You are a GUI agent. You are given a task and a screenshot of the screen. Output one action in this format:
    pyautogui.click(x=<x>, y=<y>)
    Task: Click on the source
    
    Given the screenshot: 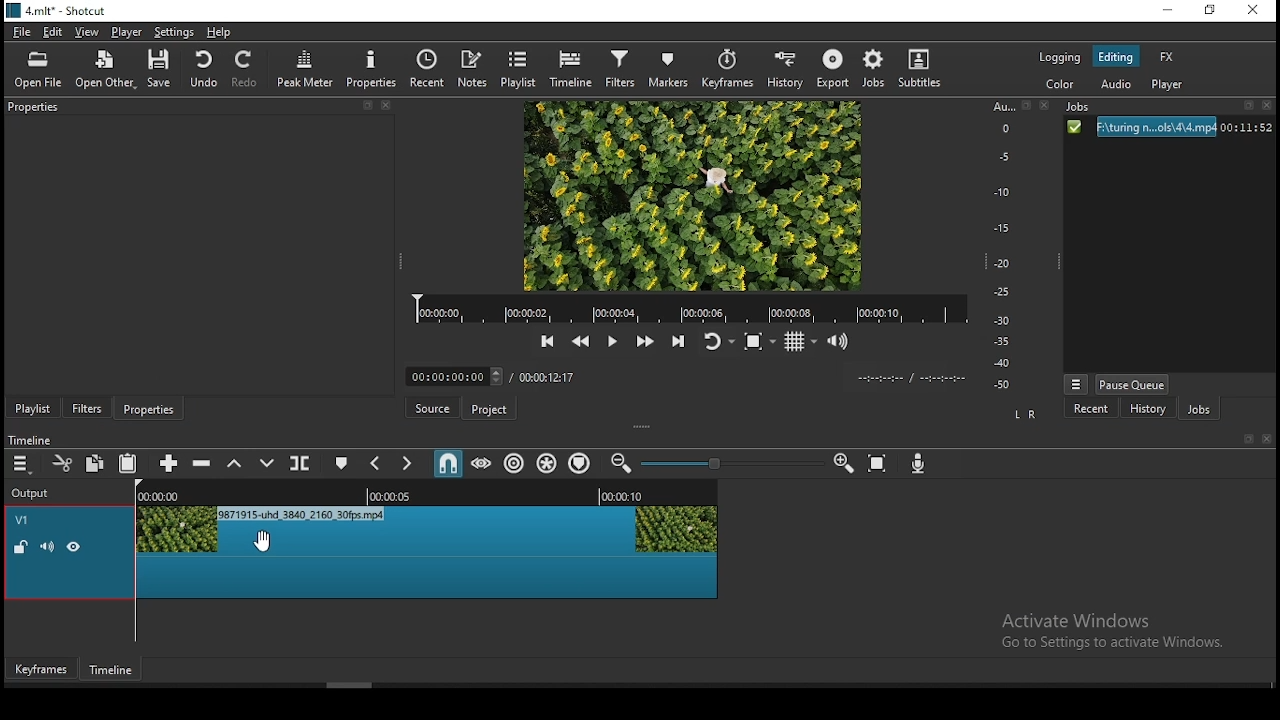 What is the action you would take?
    pyautogui.click(x=434, y=407)
    